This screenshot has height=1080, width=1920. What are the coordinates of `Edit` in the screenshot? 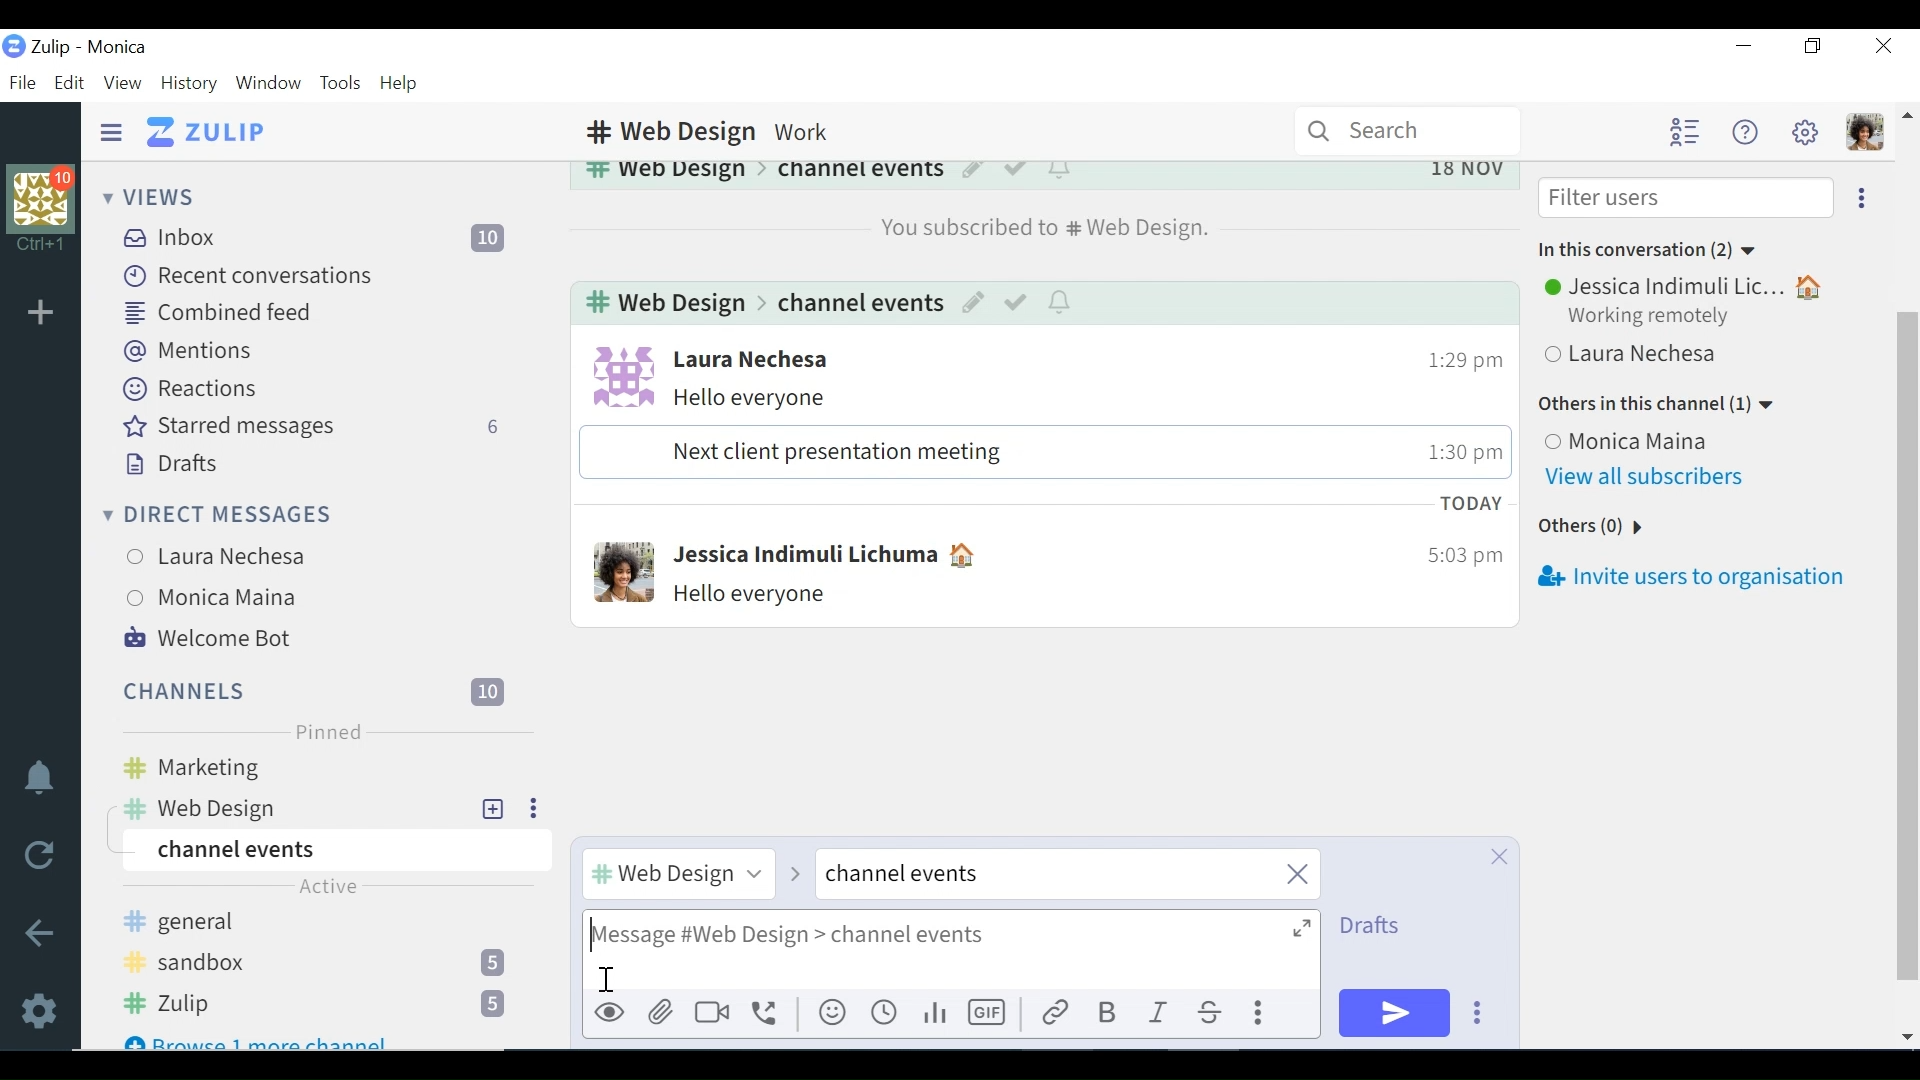 It's located at (970, 168).